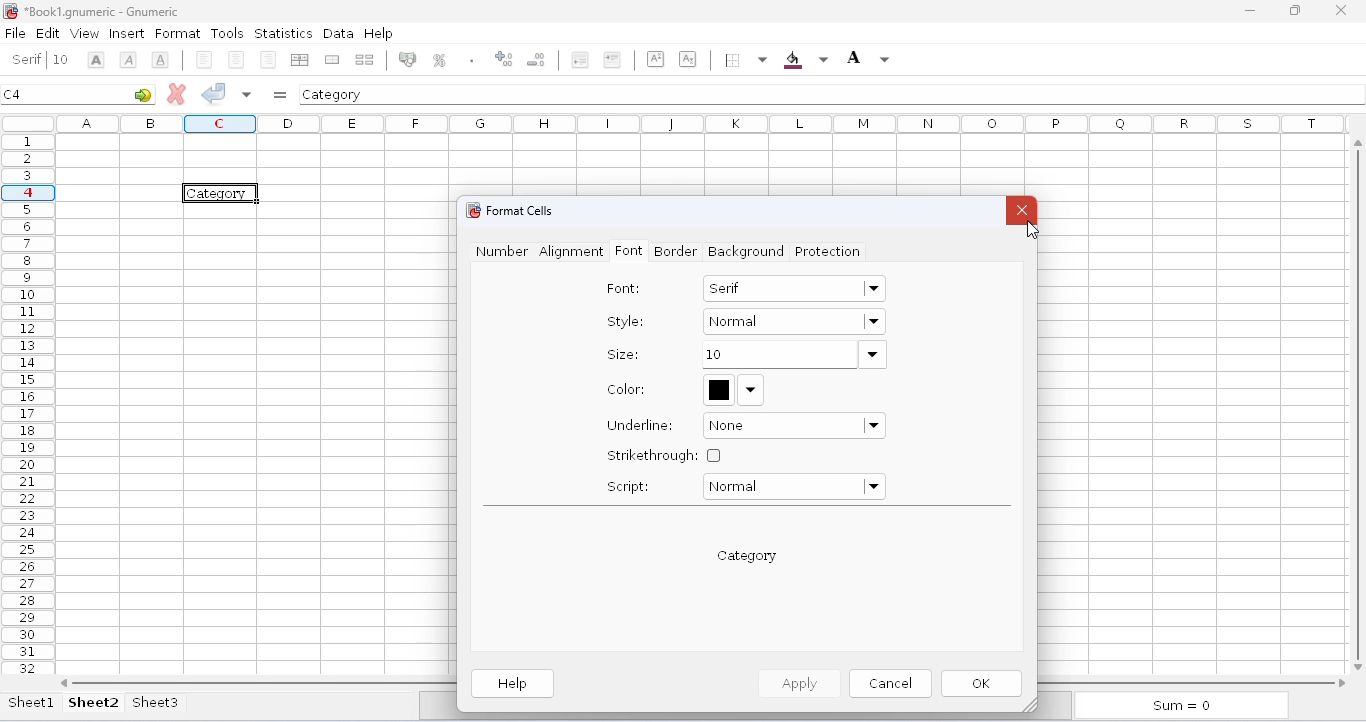  What do you see at coordinates (705, 123) in the screenshot?
I see `columns` at bounding box center [705, 123].